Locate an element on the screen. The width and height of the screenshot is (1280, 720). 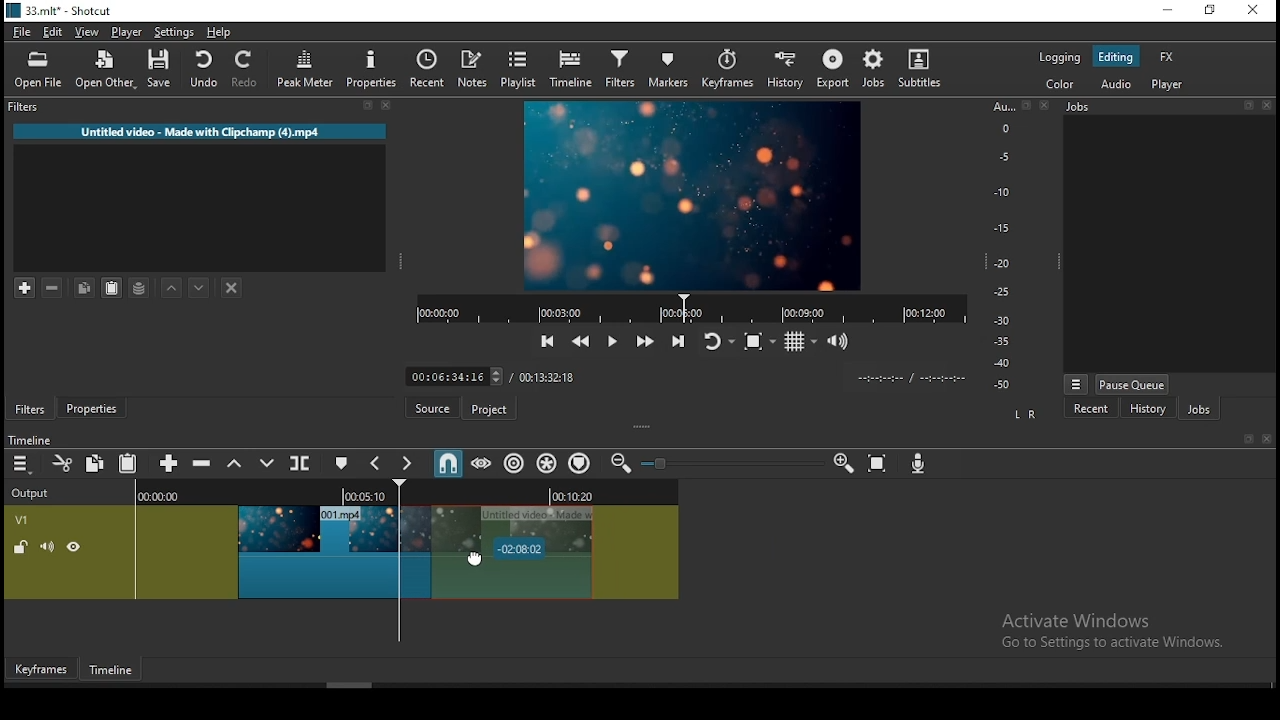
split at playhead is located at coordinates (433, 71).